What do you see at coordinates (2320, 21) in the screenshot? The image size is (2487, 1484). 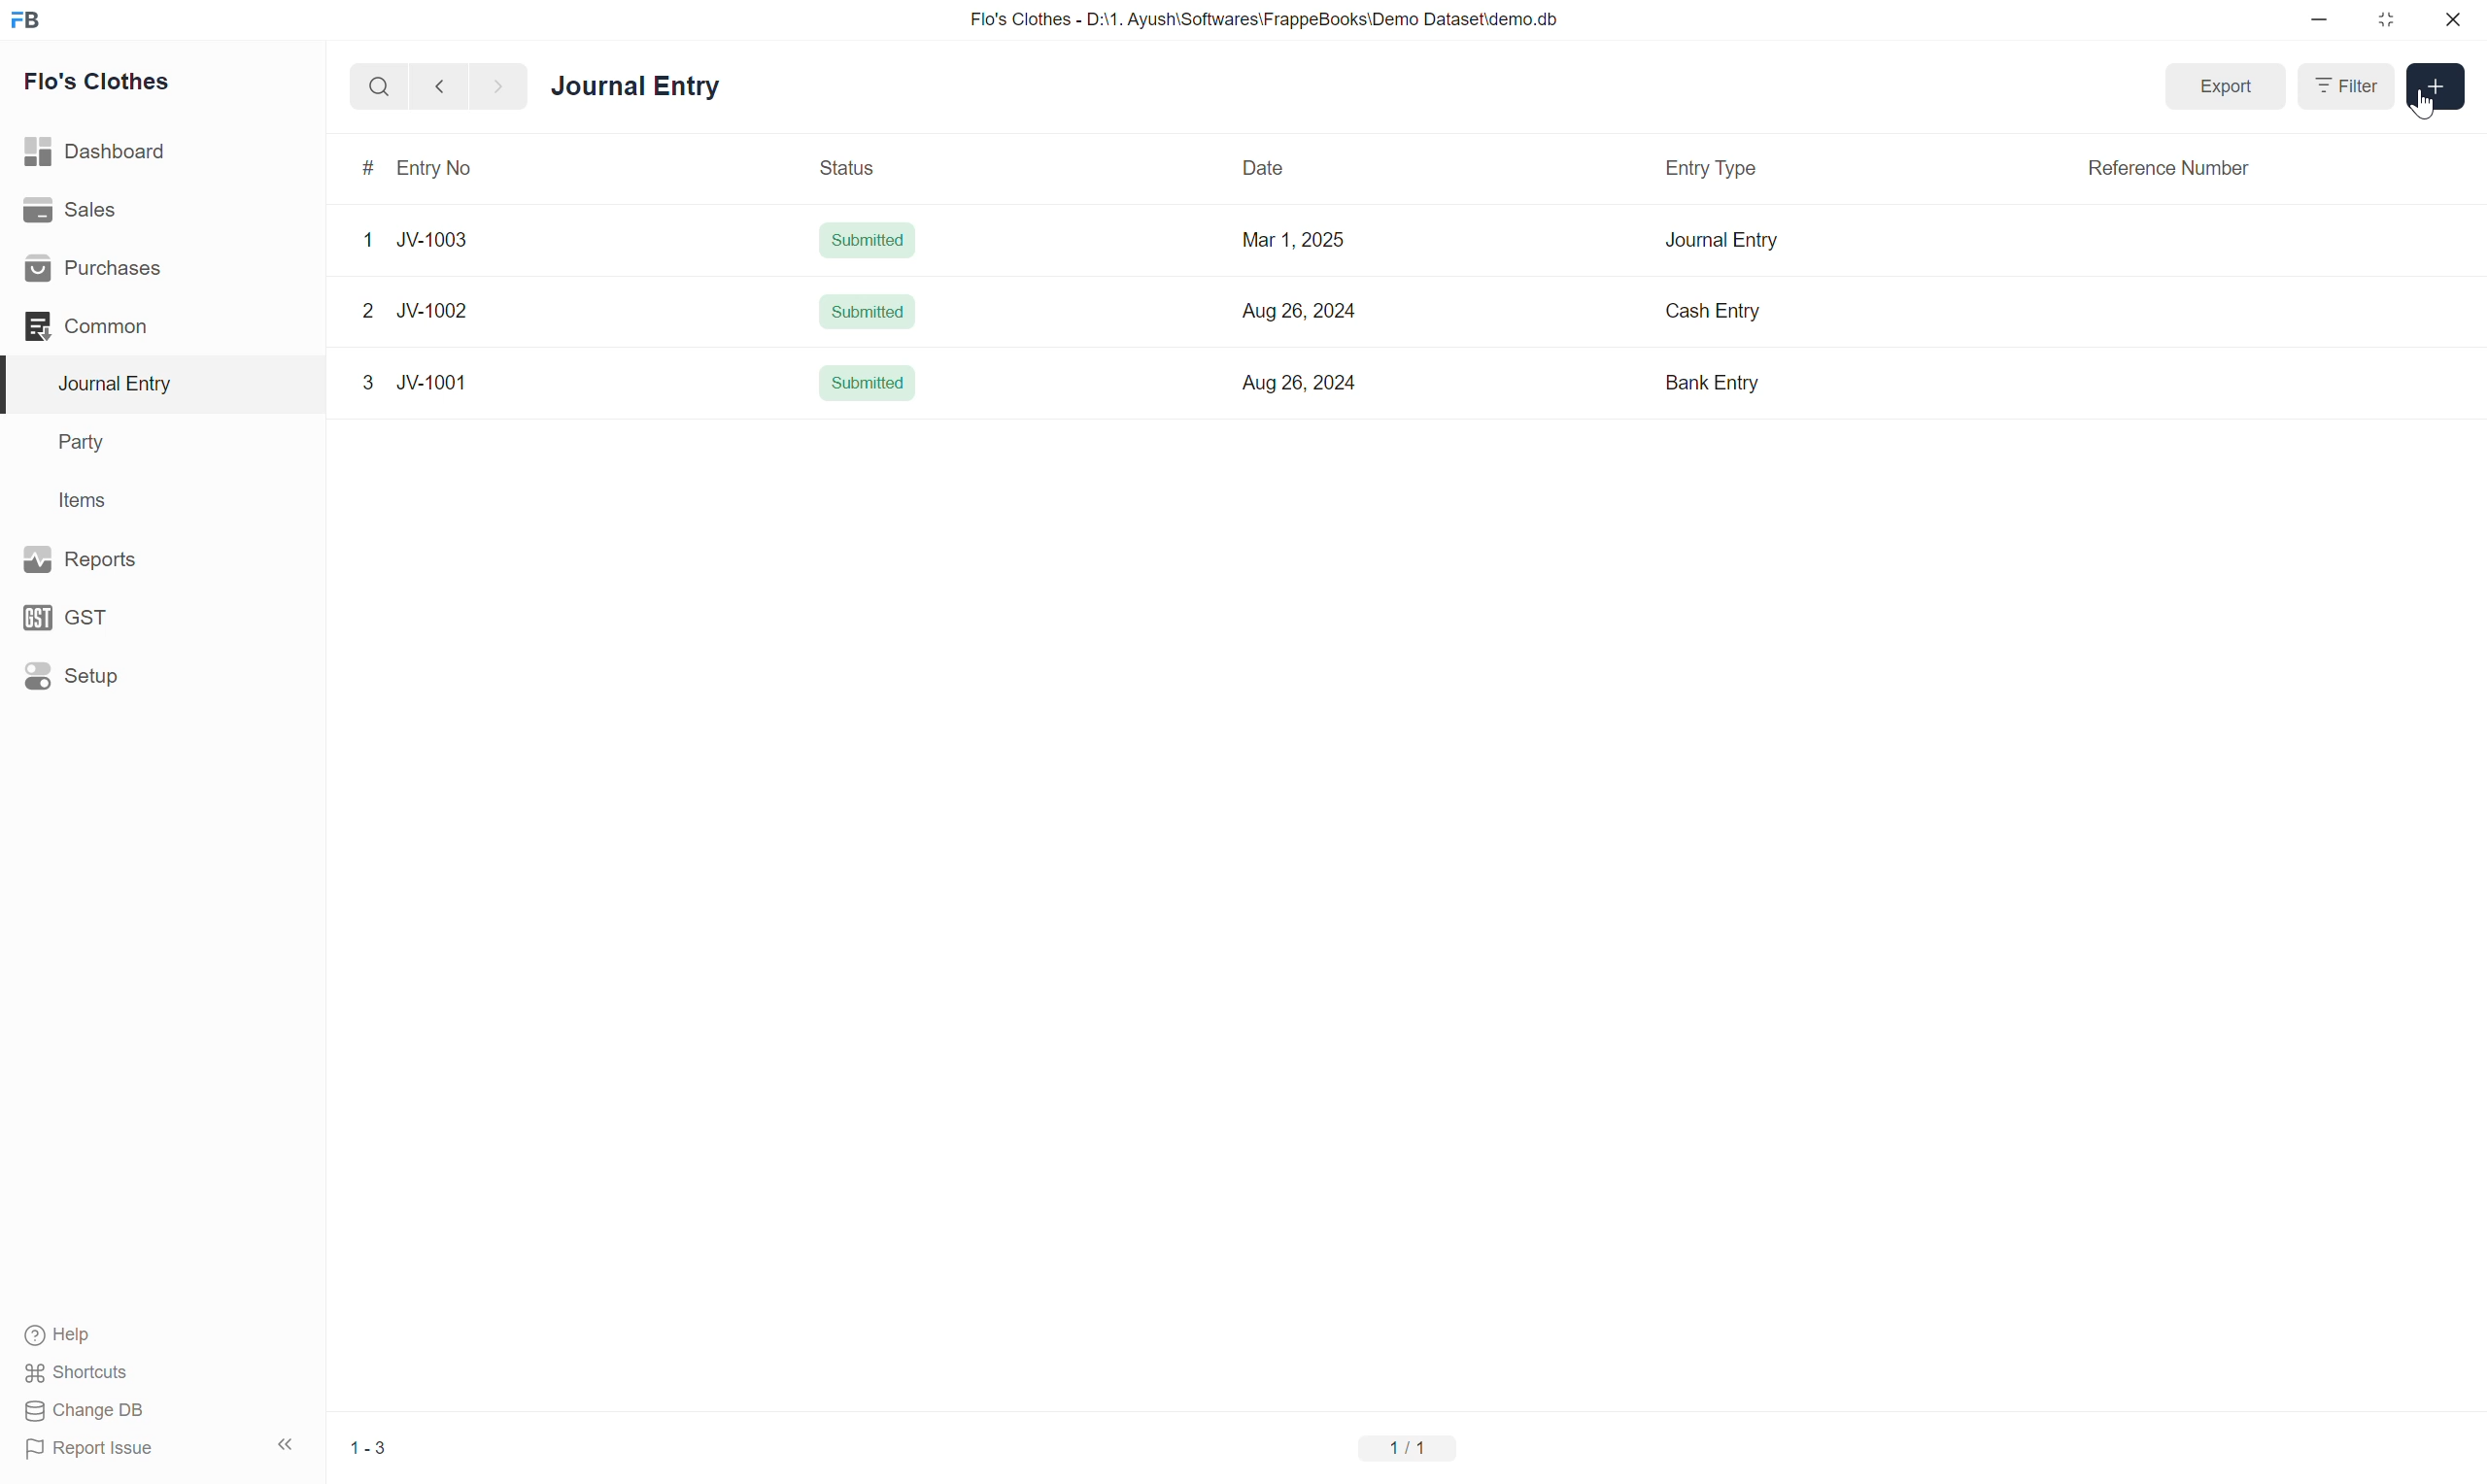 I see `minimize` at bounding box center [2320, 21].